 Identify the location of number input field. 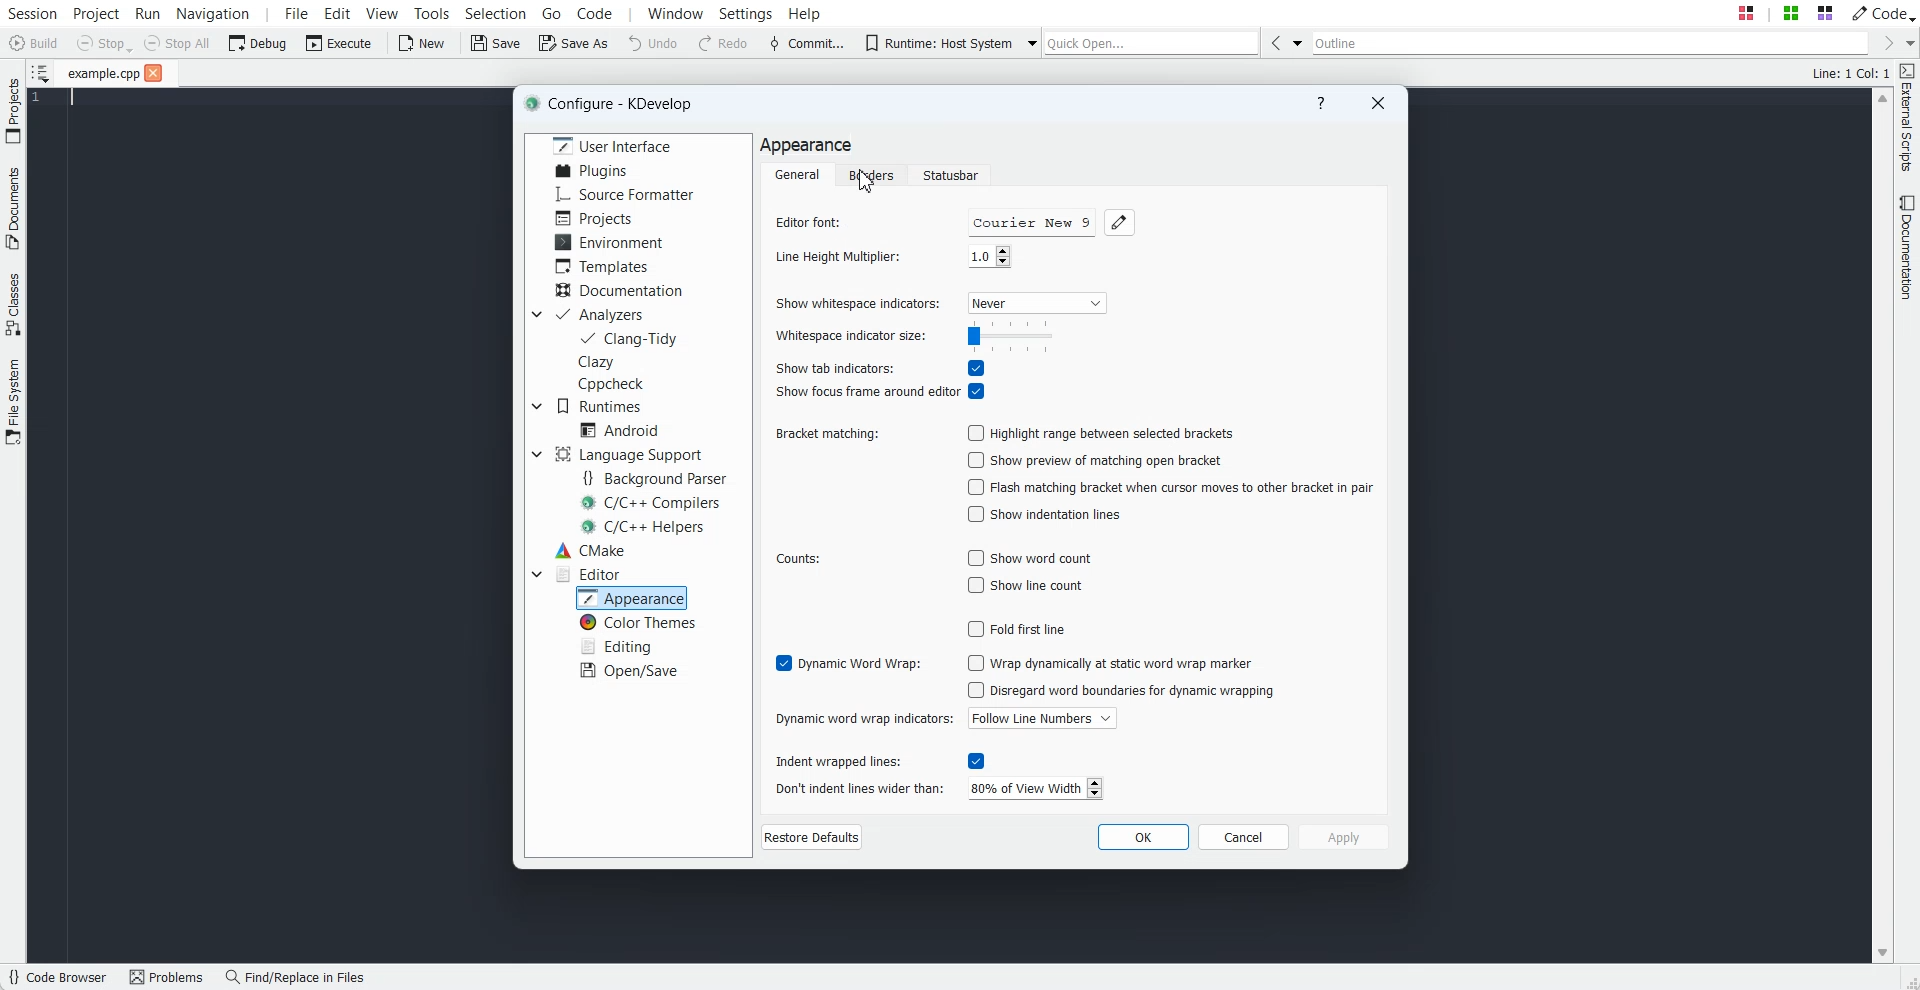
(989, 256).